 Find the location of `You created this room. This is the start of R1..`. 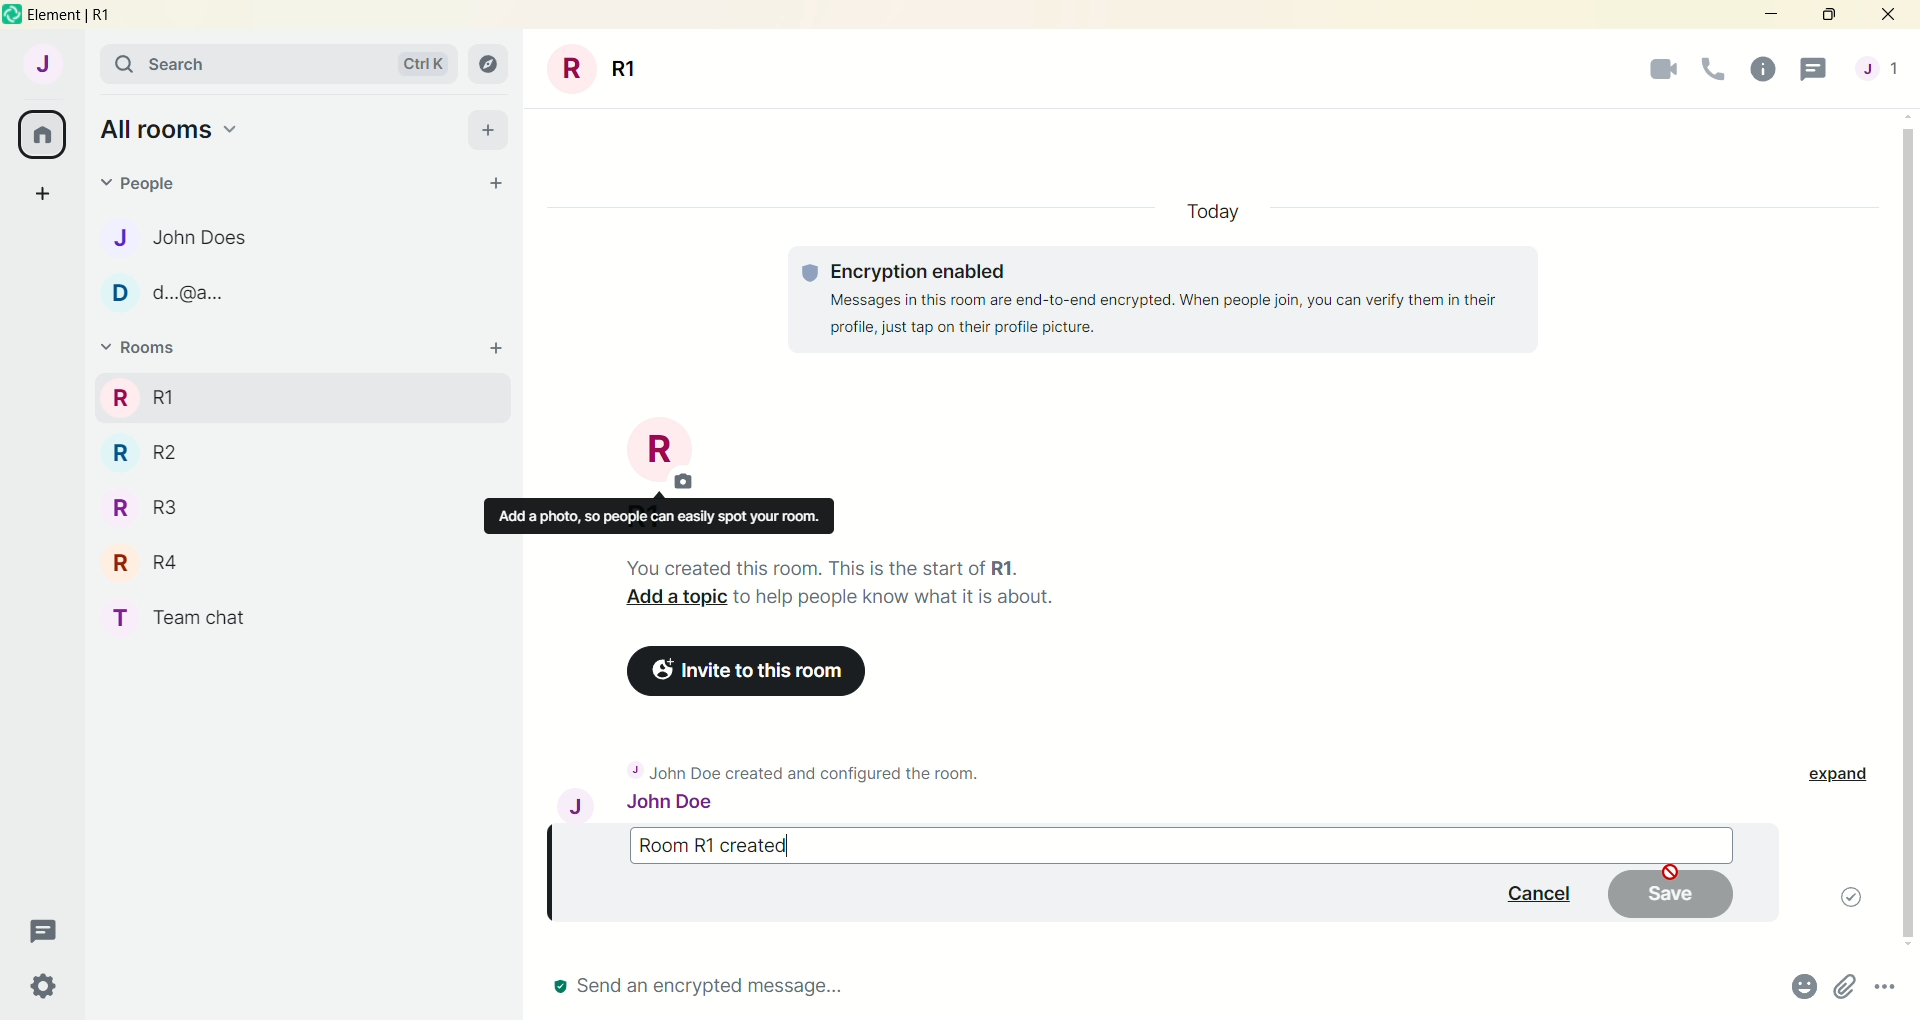

You created this room. This is the start of R1.. is located at coordinates (837, 564).